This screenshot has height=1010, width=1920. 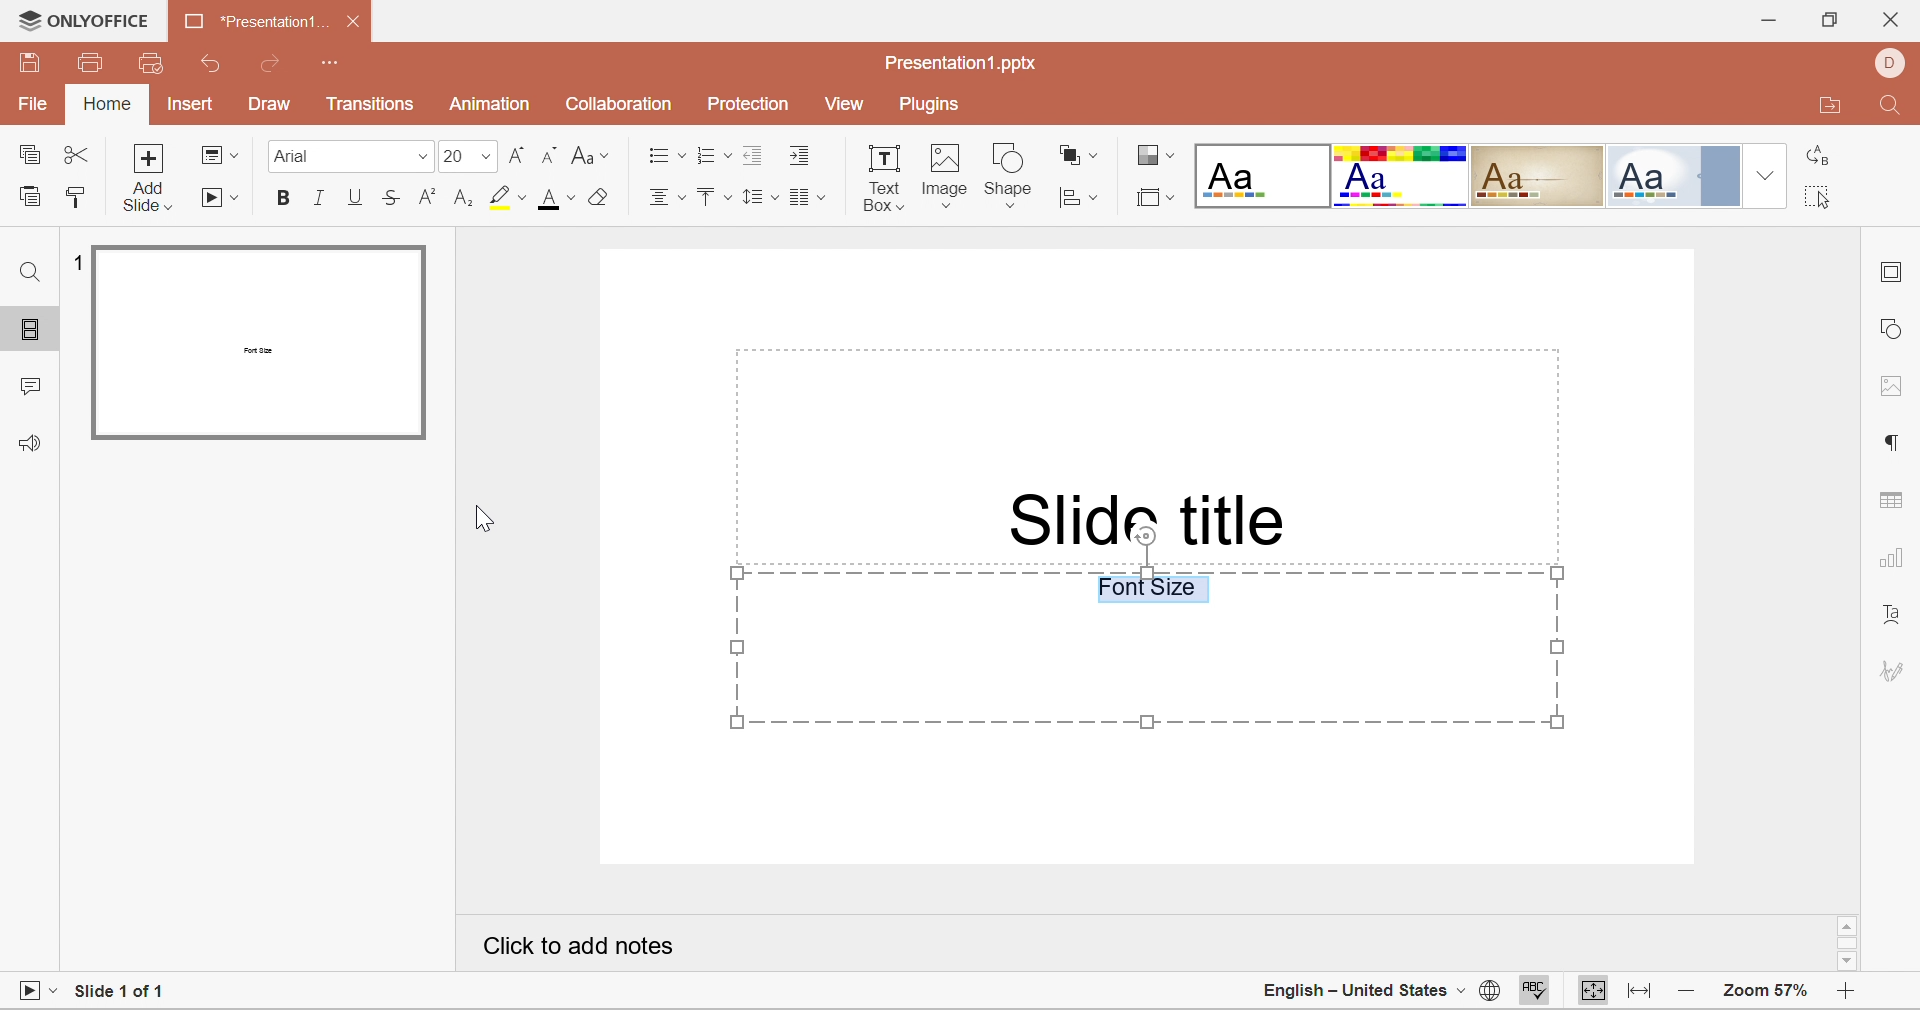 What do you see at coordinates (715, 201) in the screenshot?
I see `Align top` at bounding box center [715, 201].